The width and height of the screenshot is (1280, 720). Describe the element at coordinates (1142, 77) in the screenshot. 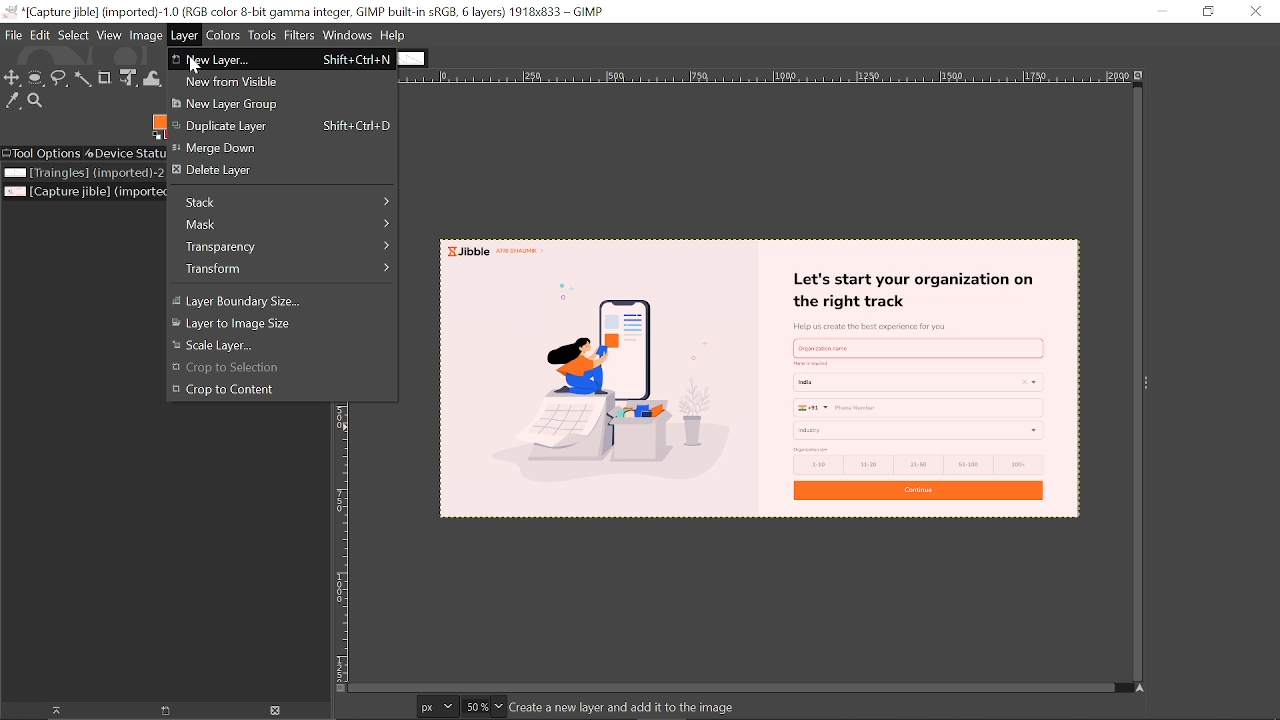

I see `Zoom when window size changes` at that location.